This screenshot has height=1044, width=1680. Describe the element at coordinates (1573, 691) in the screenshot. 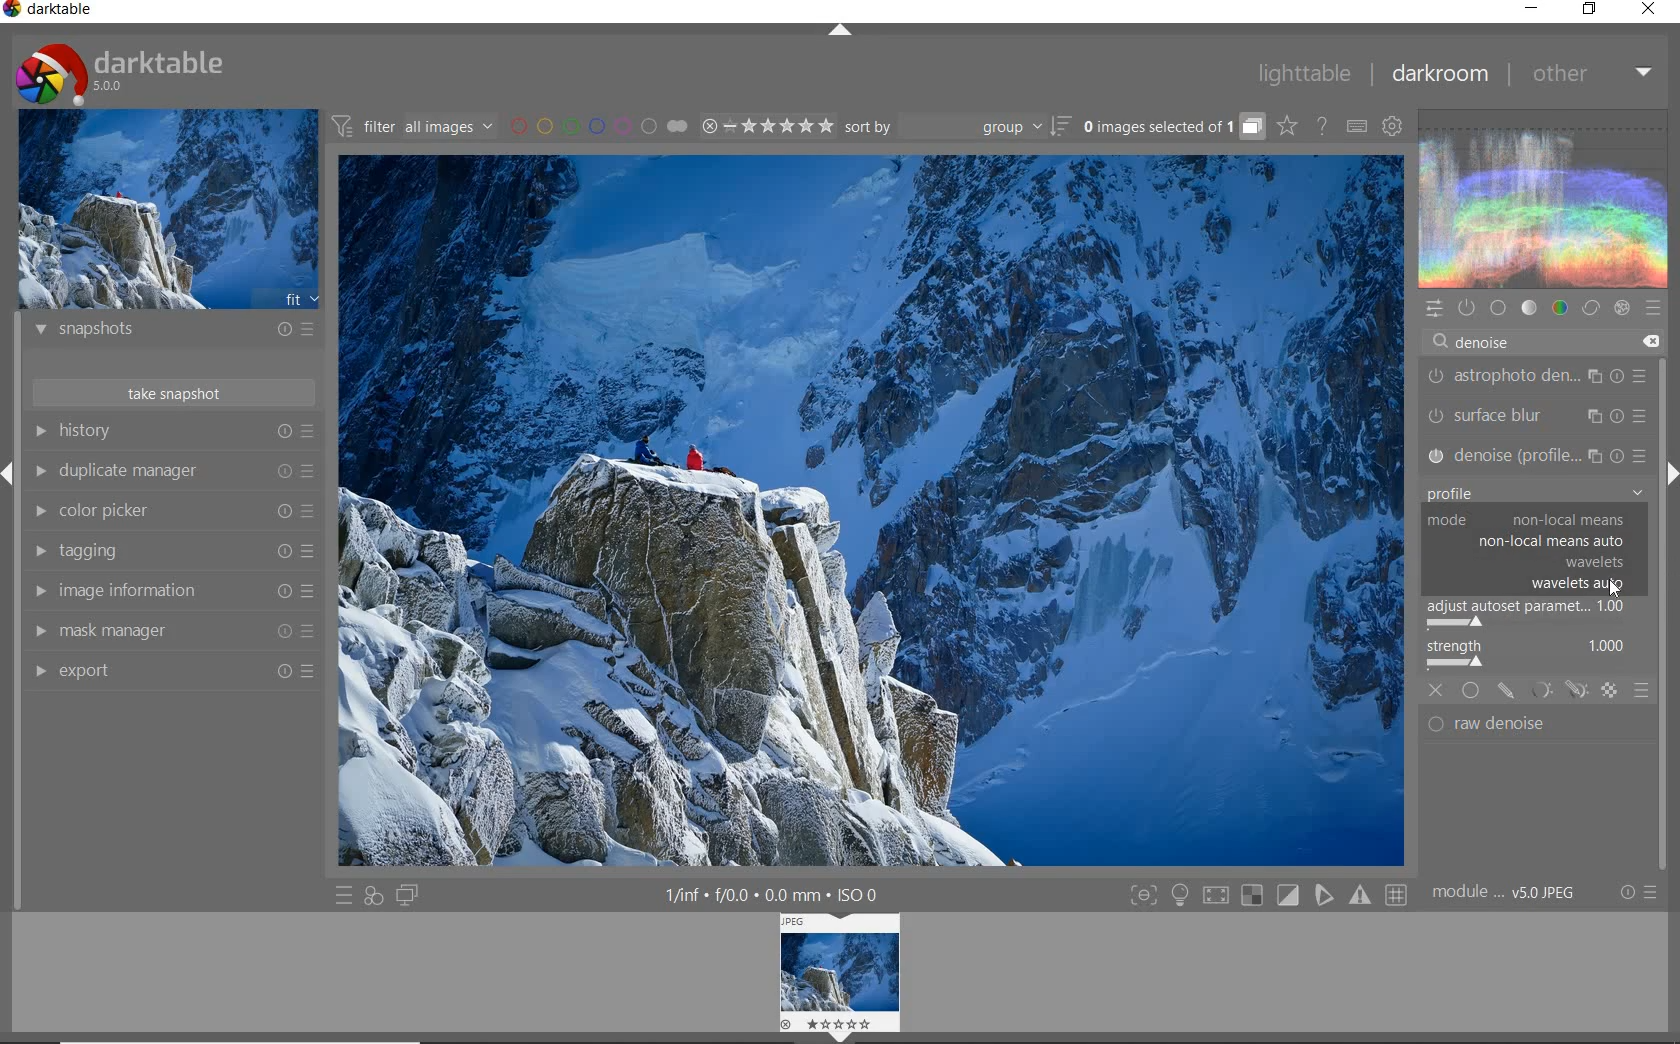

I see `MASKING OPTIONS` at that location.